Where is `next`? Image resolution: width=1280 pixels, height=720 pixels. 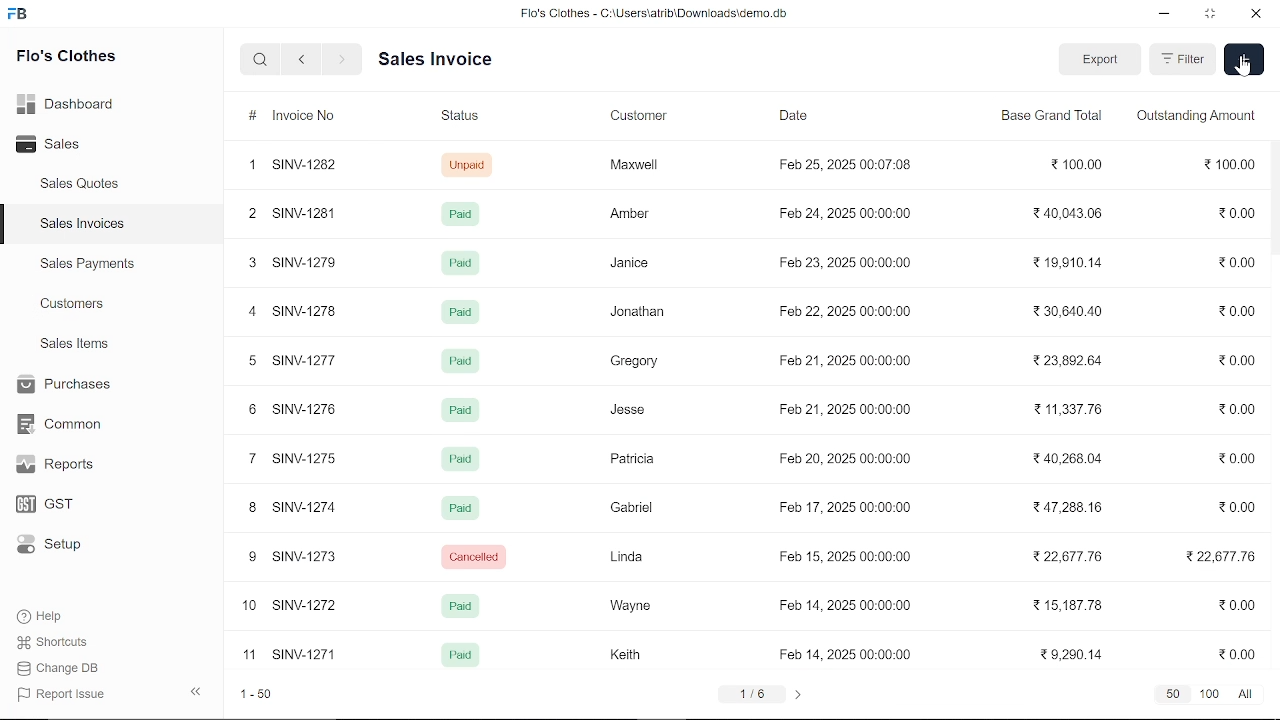
next is located at coordinates (342, 60).